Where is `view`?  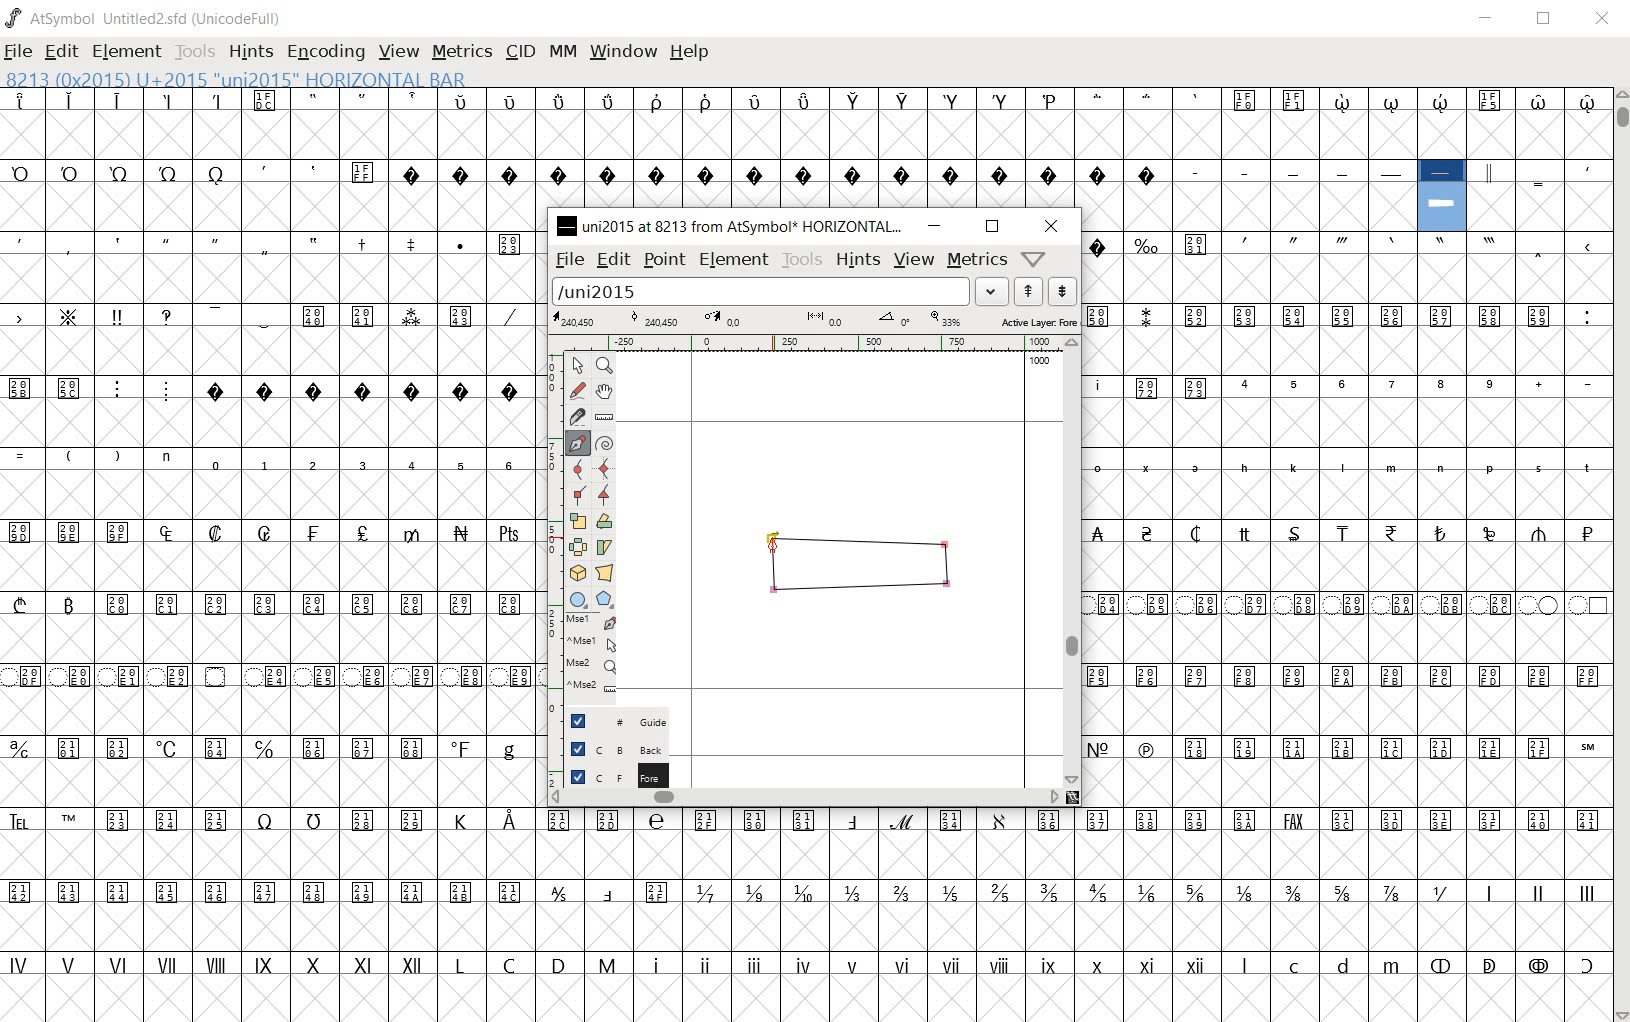
view is located at coordinates (913, 260).